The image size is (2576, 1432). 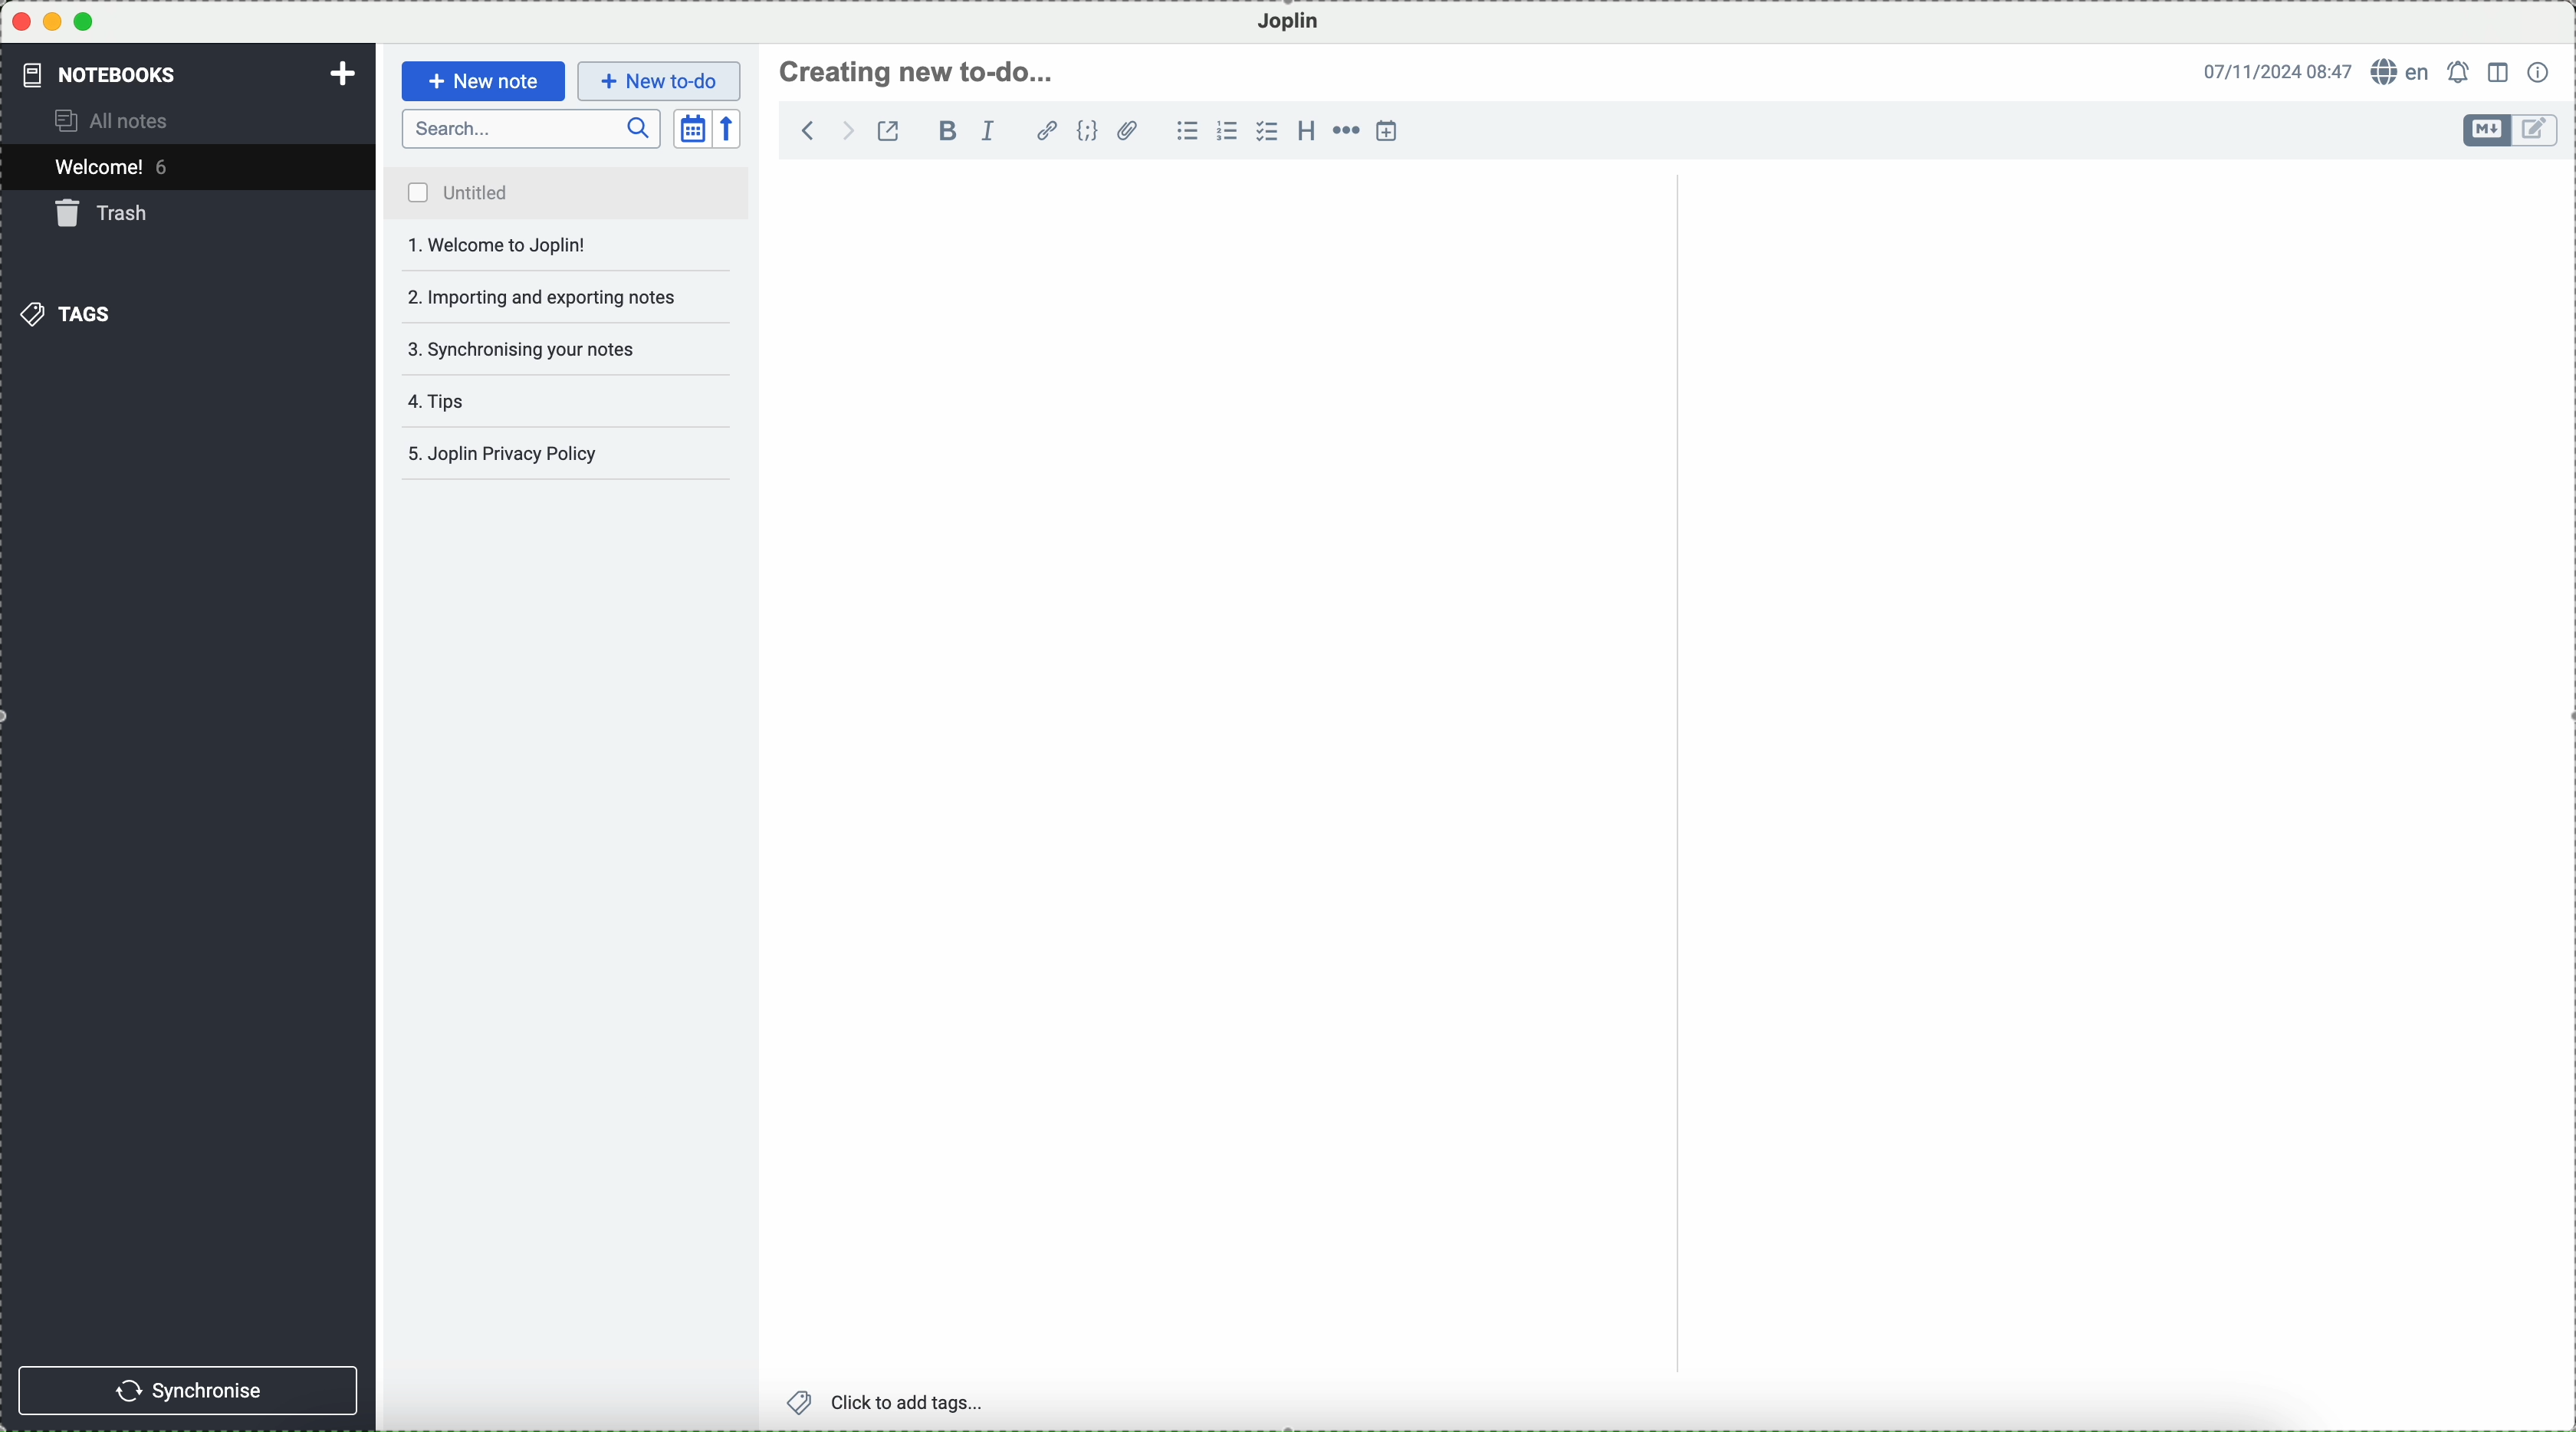 I want to click on checkbox, so click(x=1266, y=131).